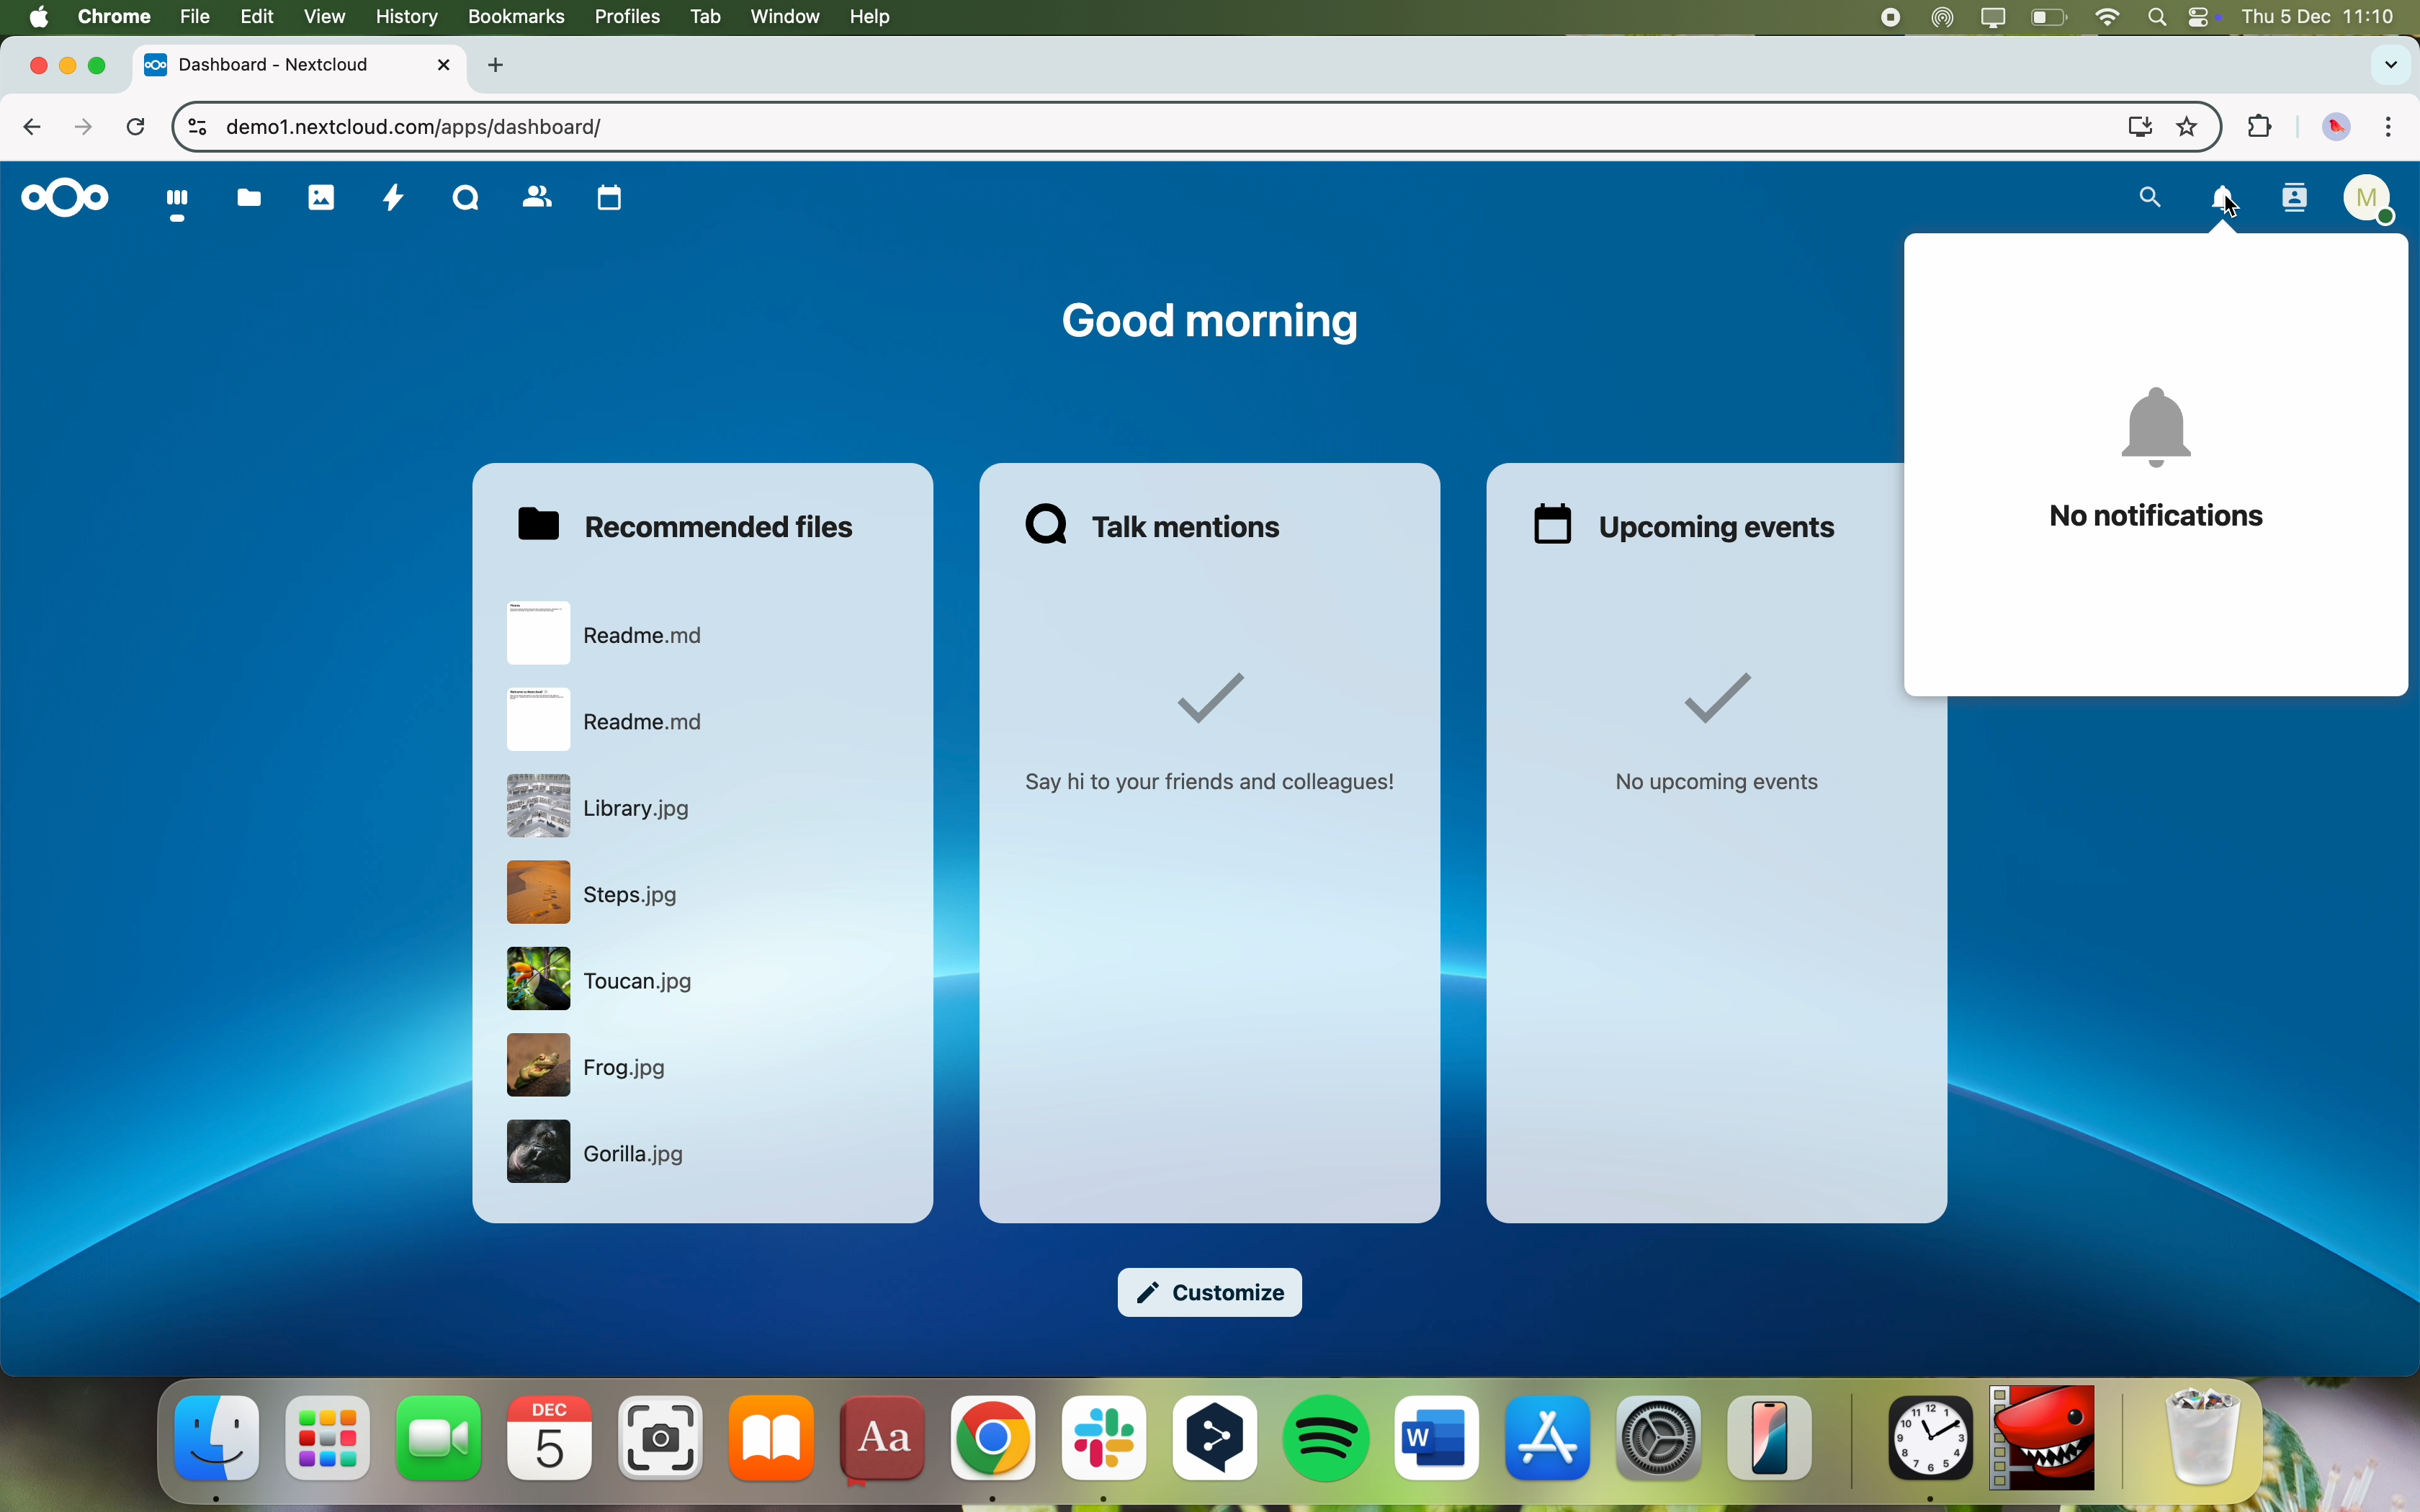 This screenshot has width=2420, height=1512. Describe the element at coordinates (2145, 198) in the screenshot. I see `search` at that location.